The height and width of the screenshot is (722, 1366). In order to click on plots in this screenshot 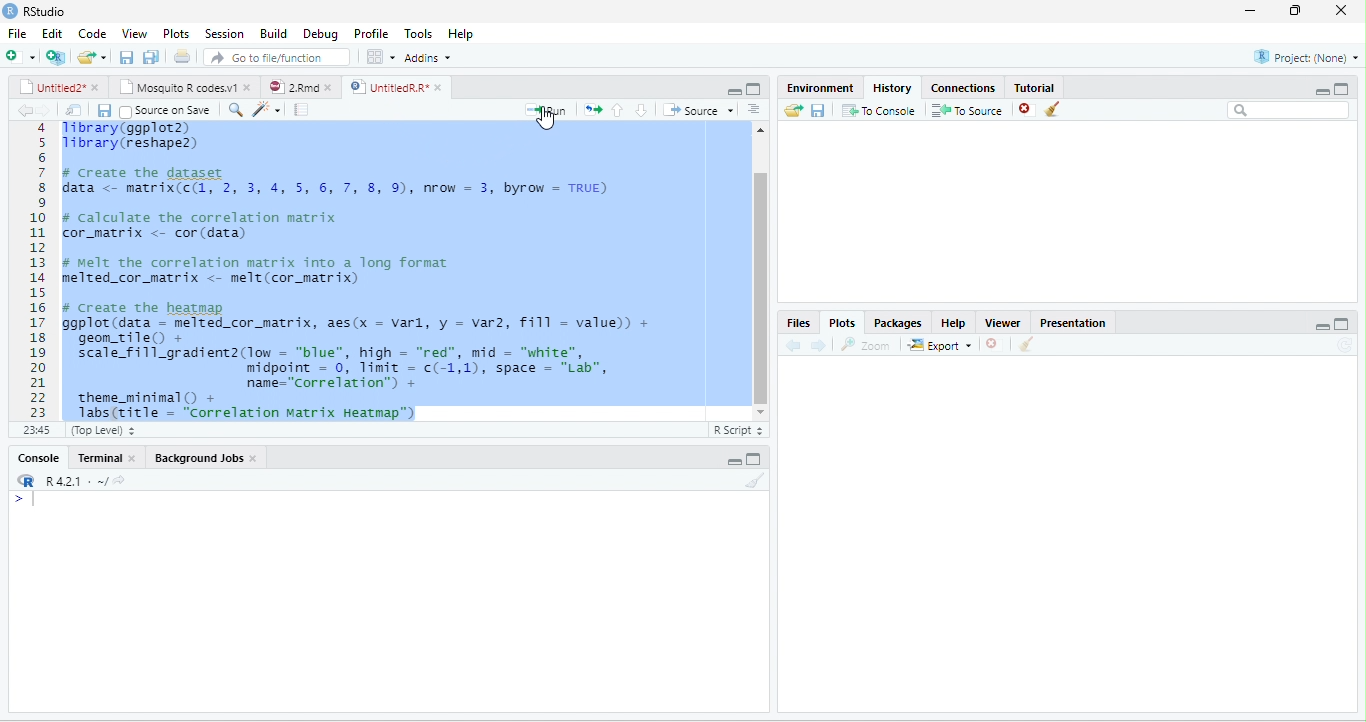, I will do `click(176, 33)`.